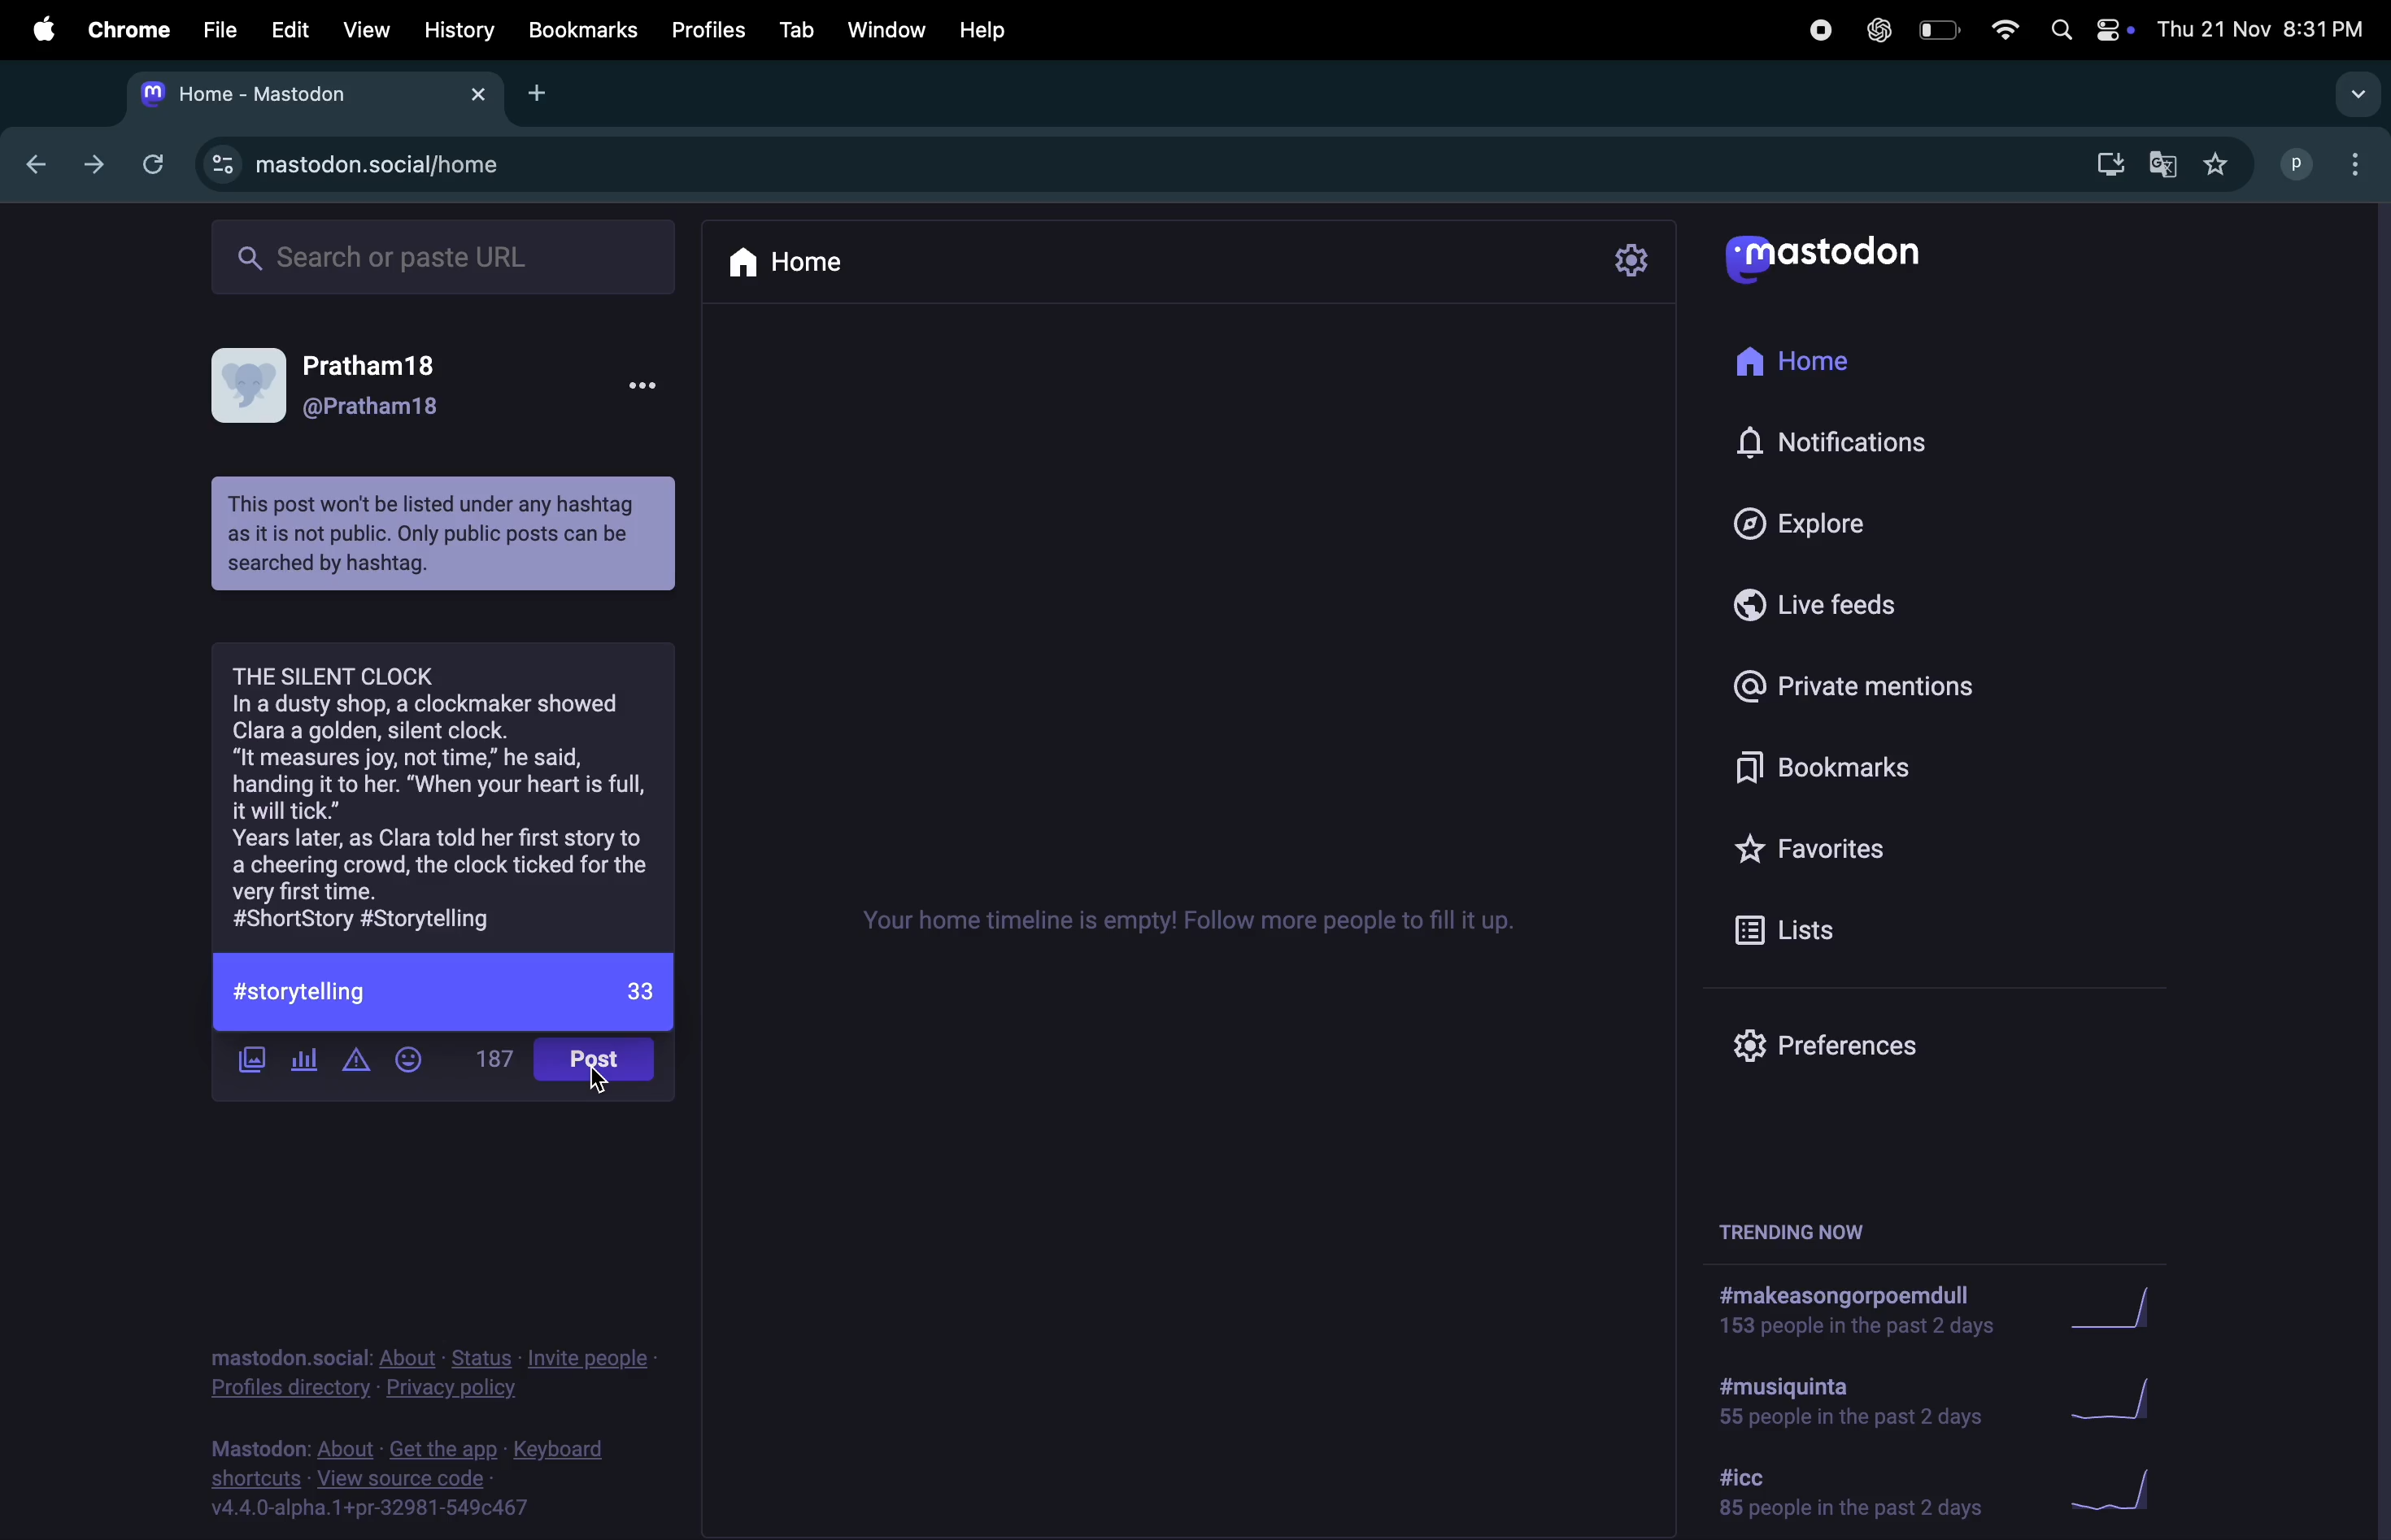  What do you see at coordinates (644, 388) in the screenshot?
I see `more options` at bounding box center [644, 388].